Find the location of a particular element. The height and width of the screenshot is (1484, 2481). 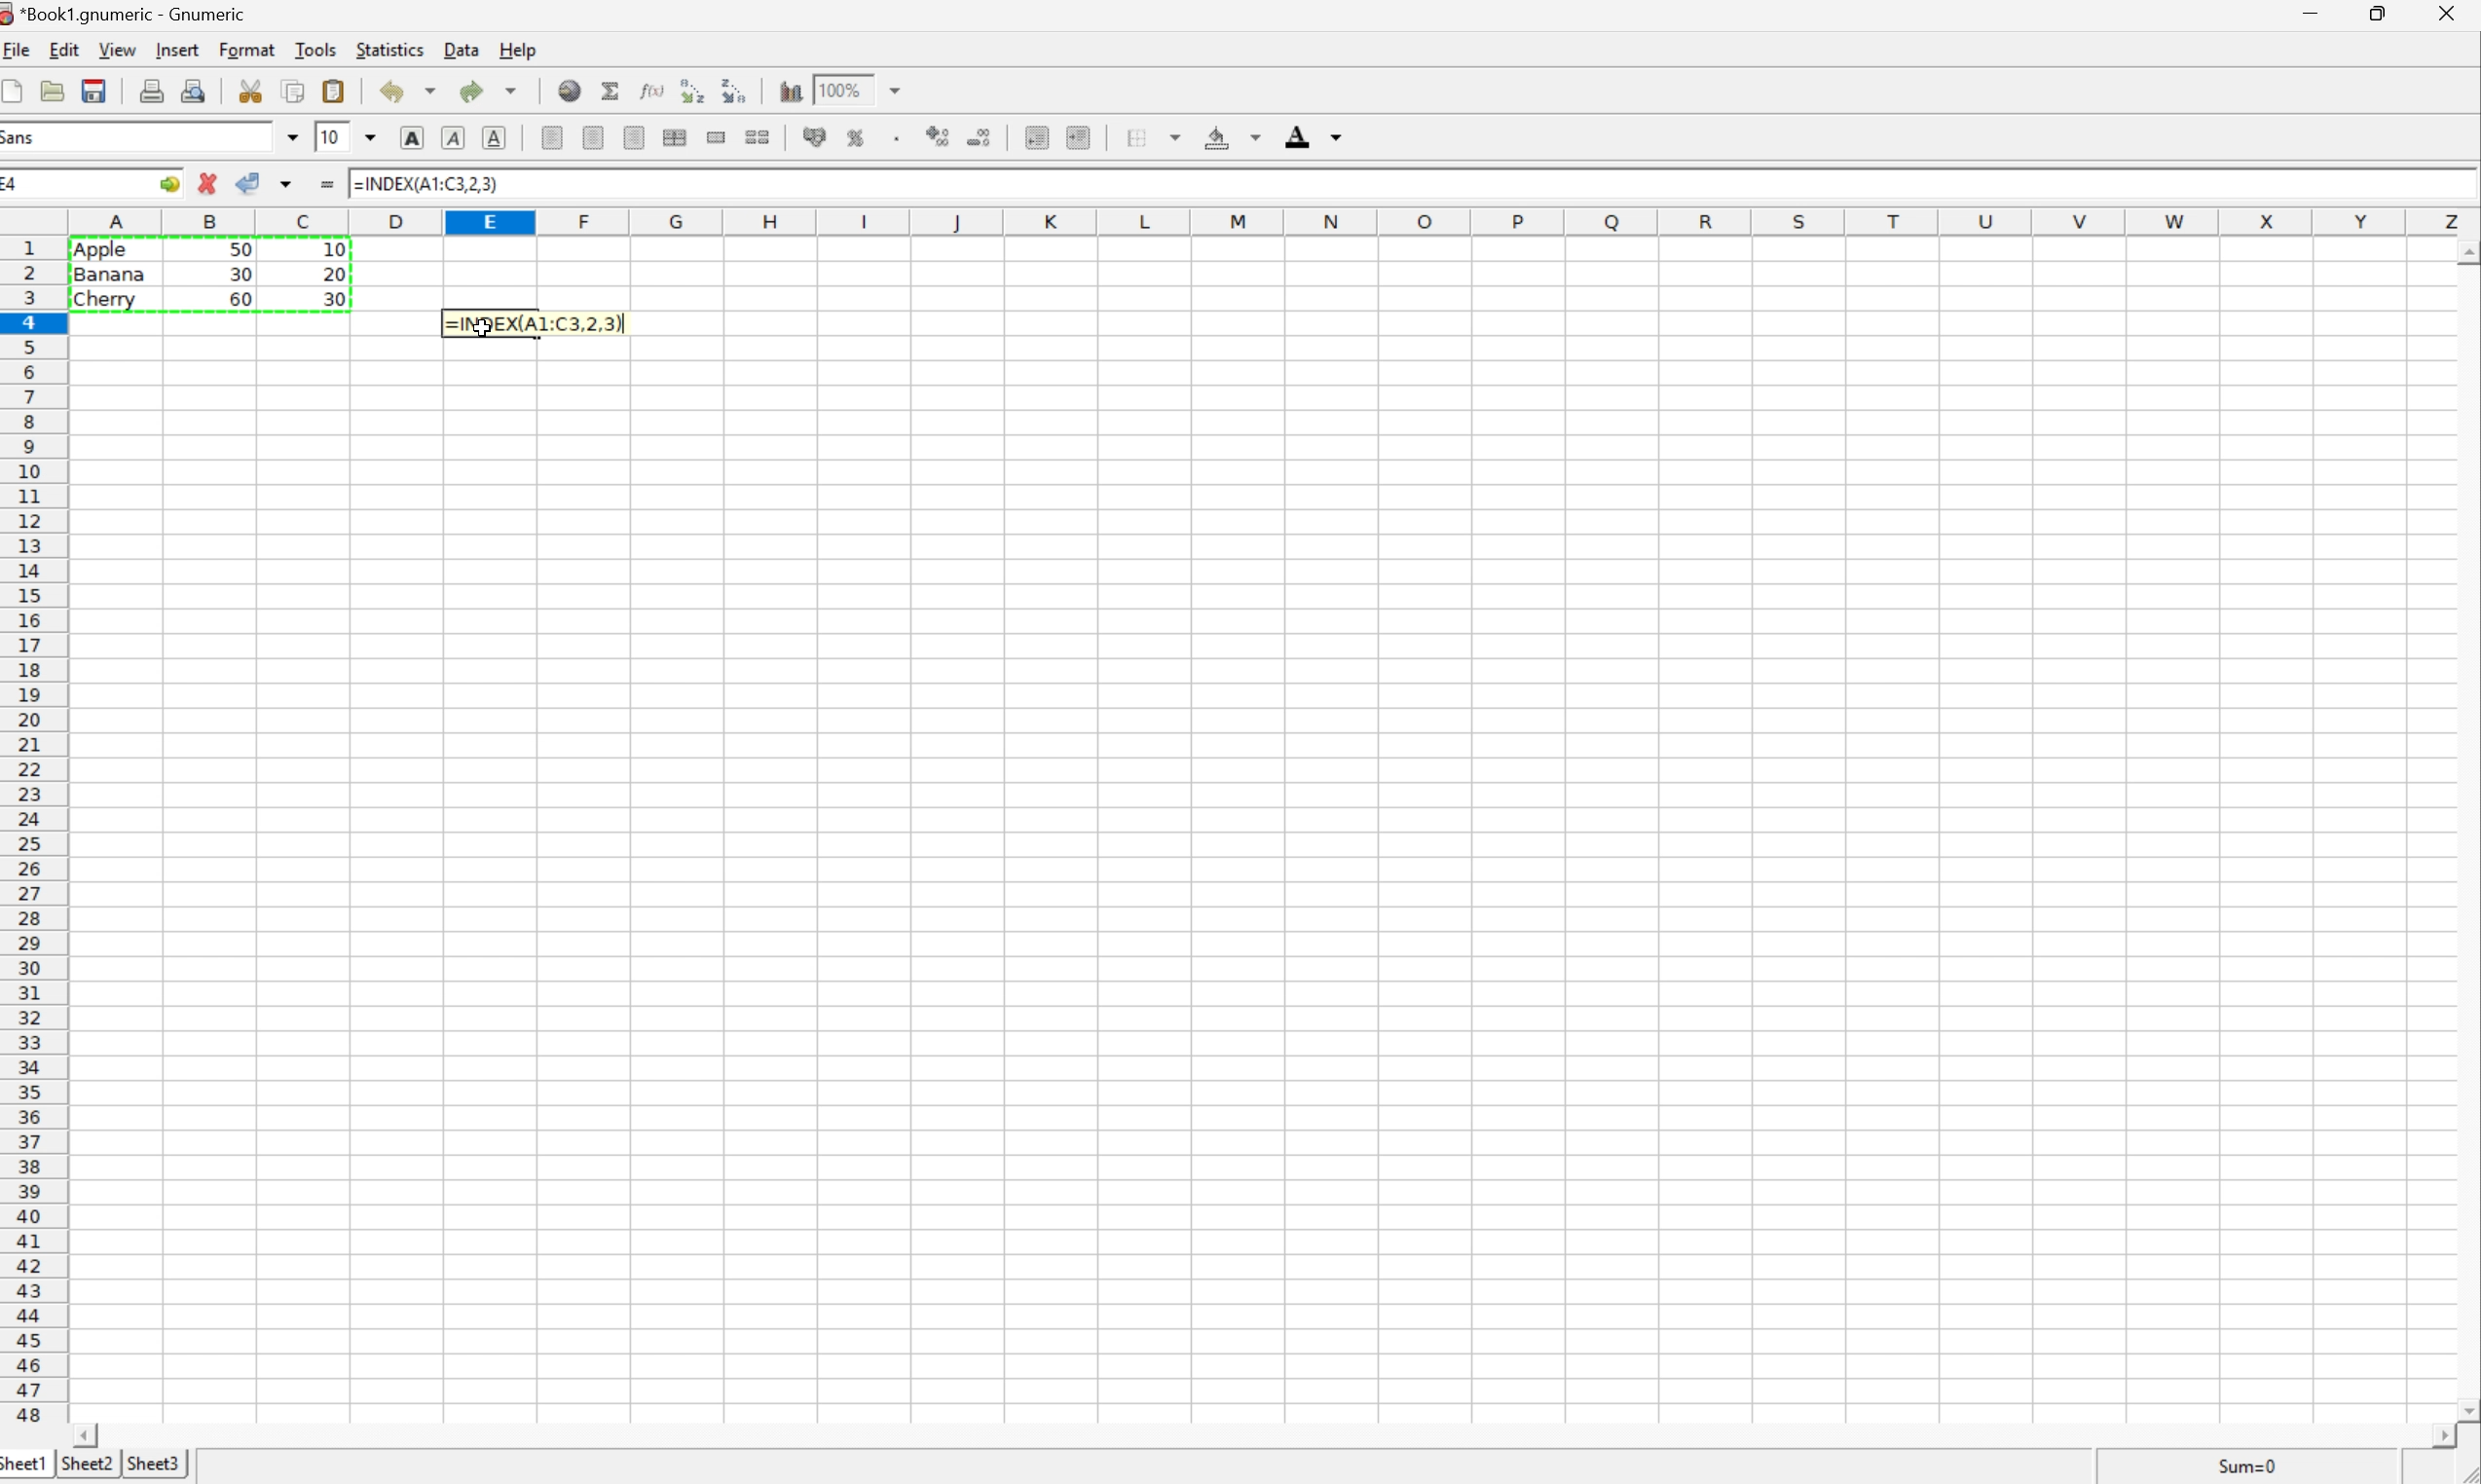

accept changes is located at coordinates (251, 183).